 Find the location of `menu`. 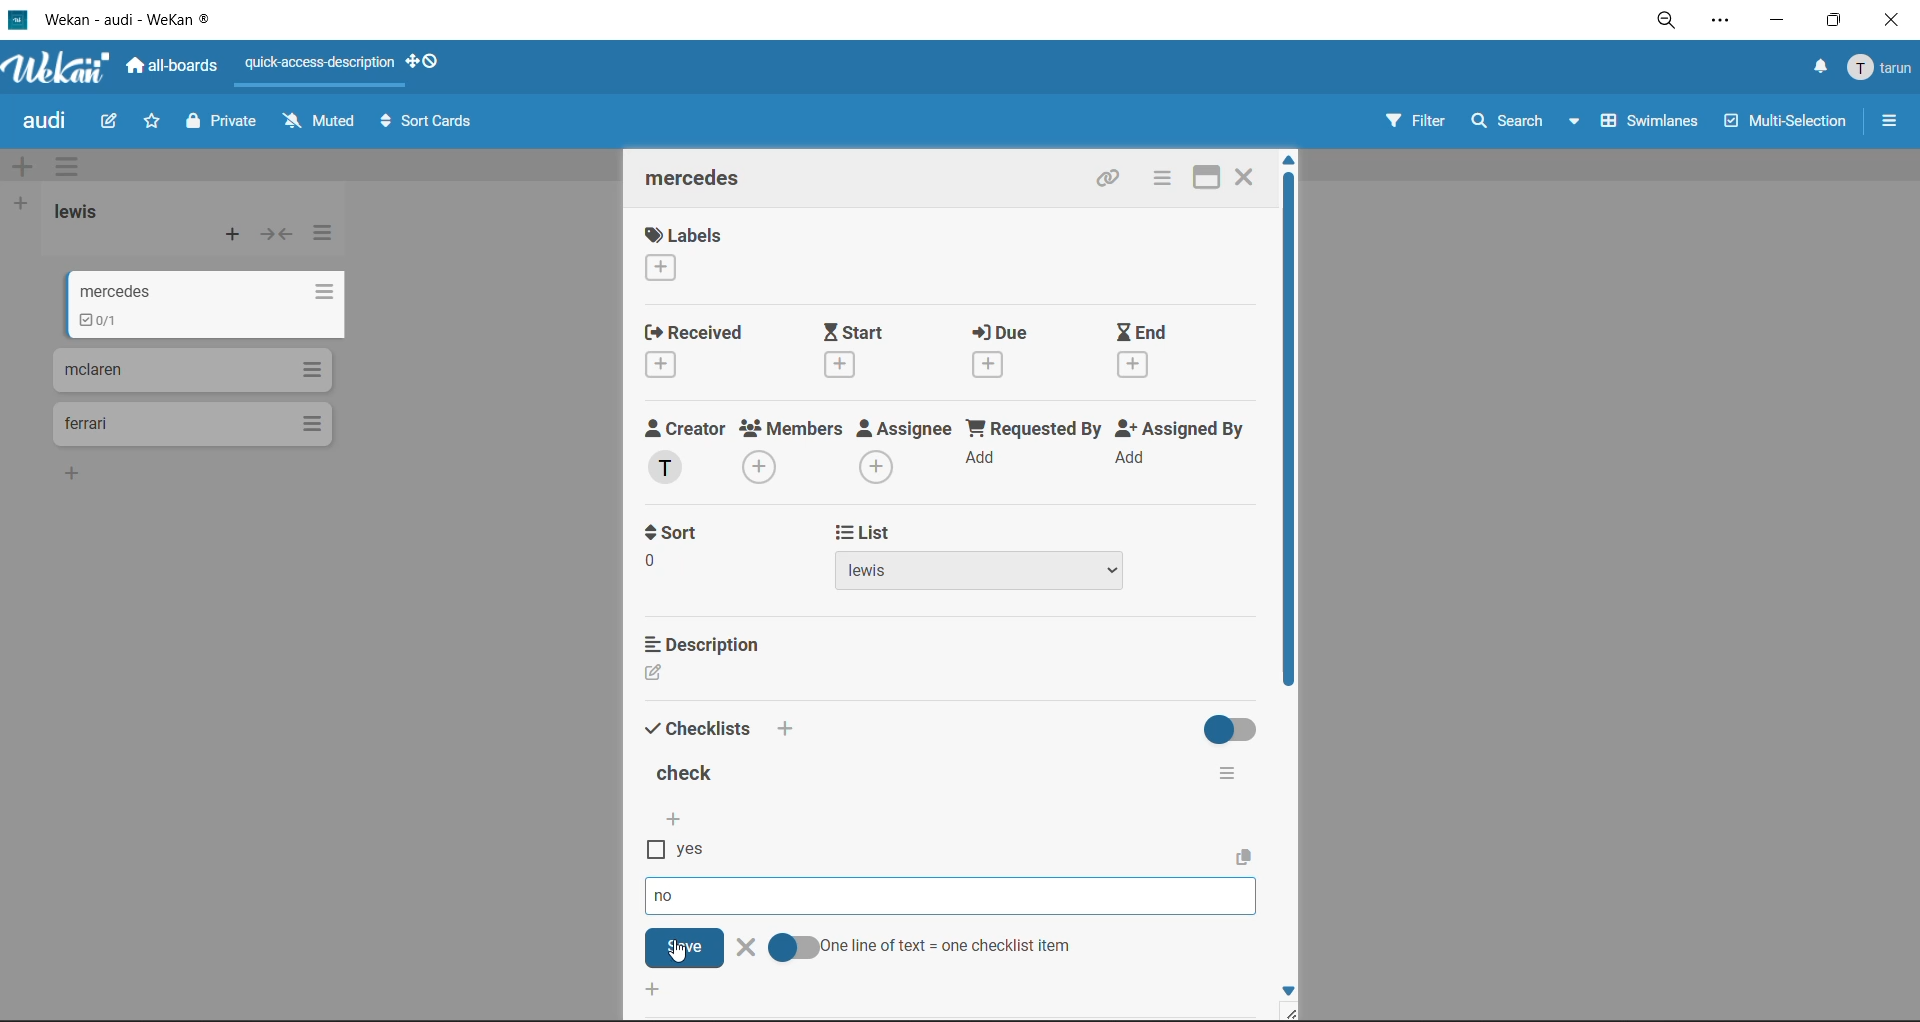

menu is located at coordinates (1882, 69).